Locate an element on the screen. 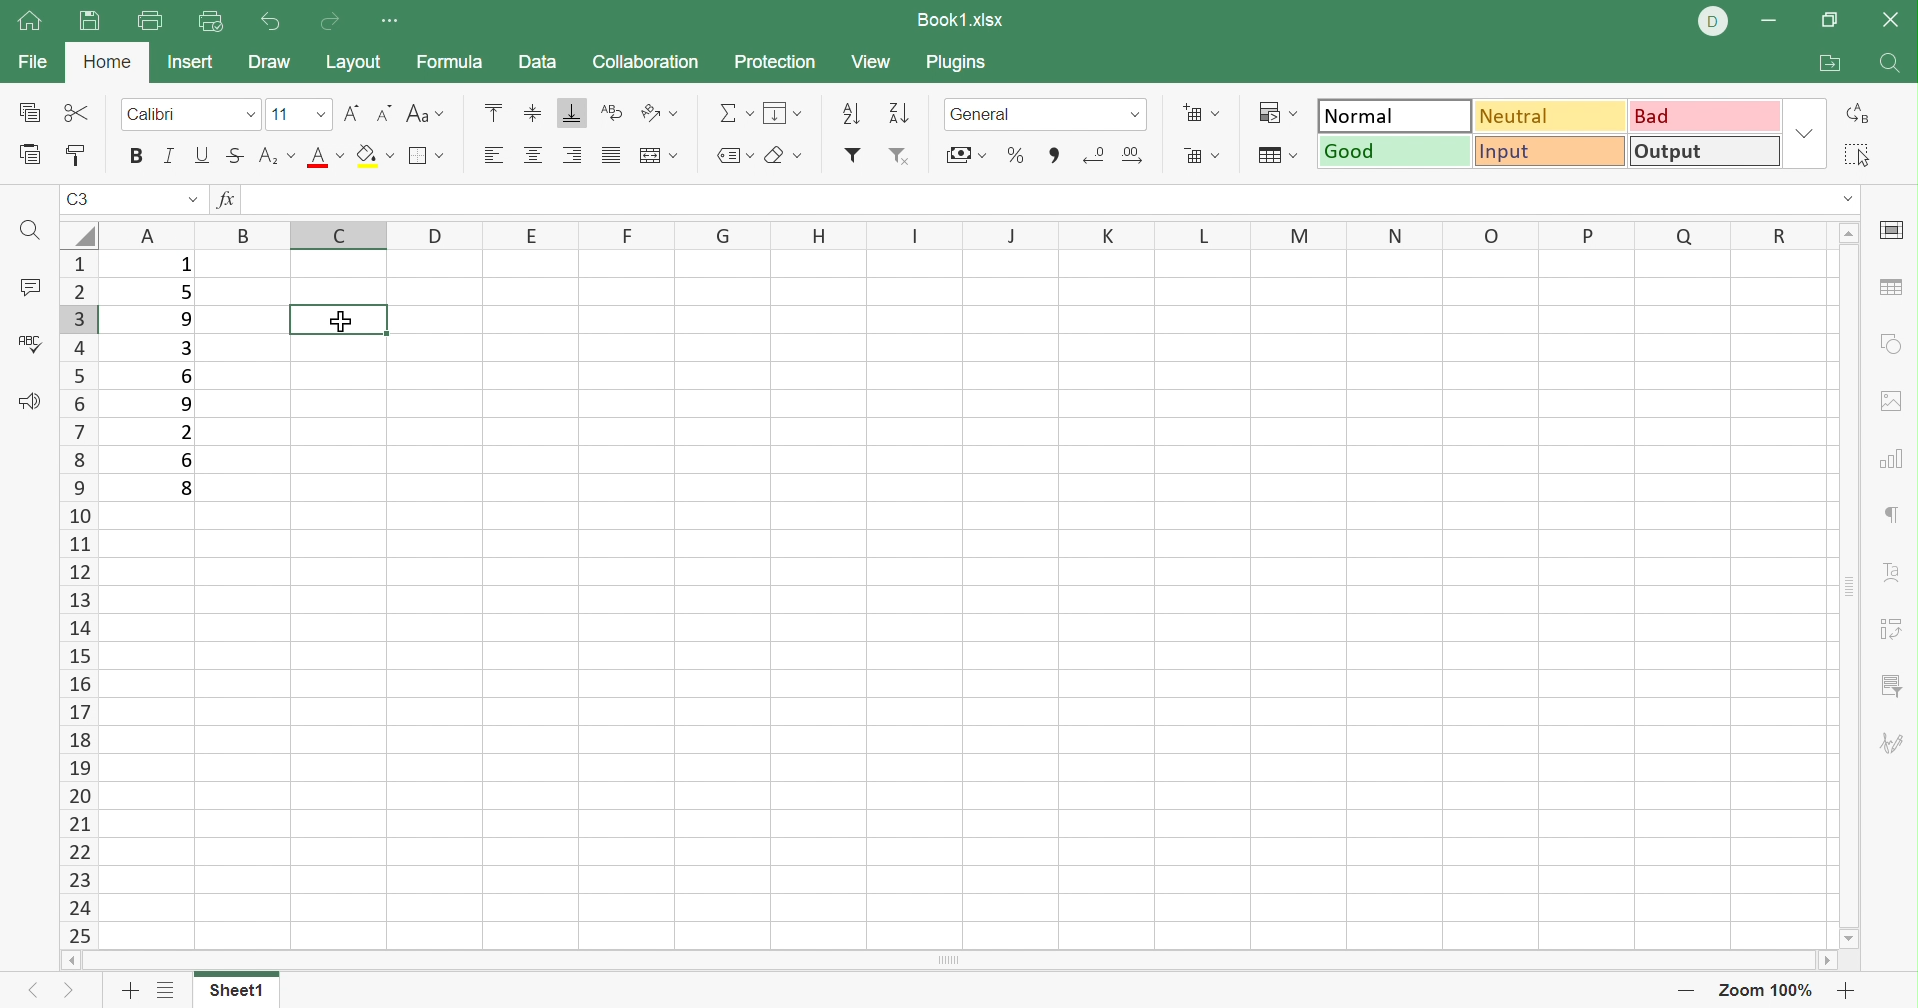 This screenshot has width=1918, height=1008. Comment is located at coordinates (28, 287).